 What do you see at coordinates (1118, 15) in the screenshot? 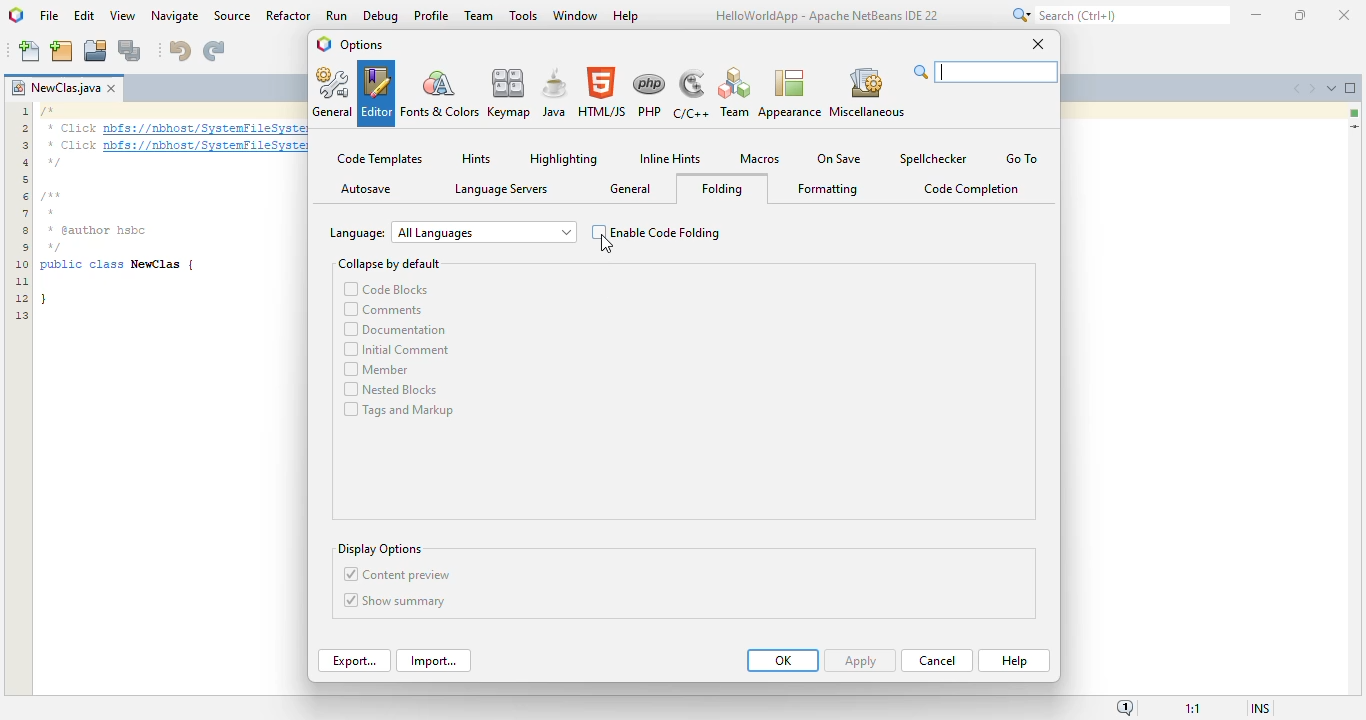
I see `search` at bounding box center [1118, 15].